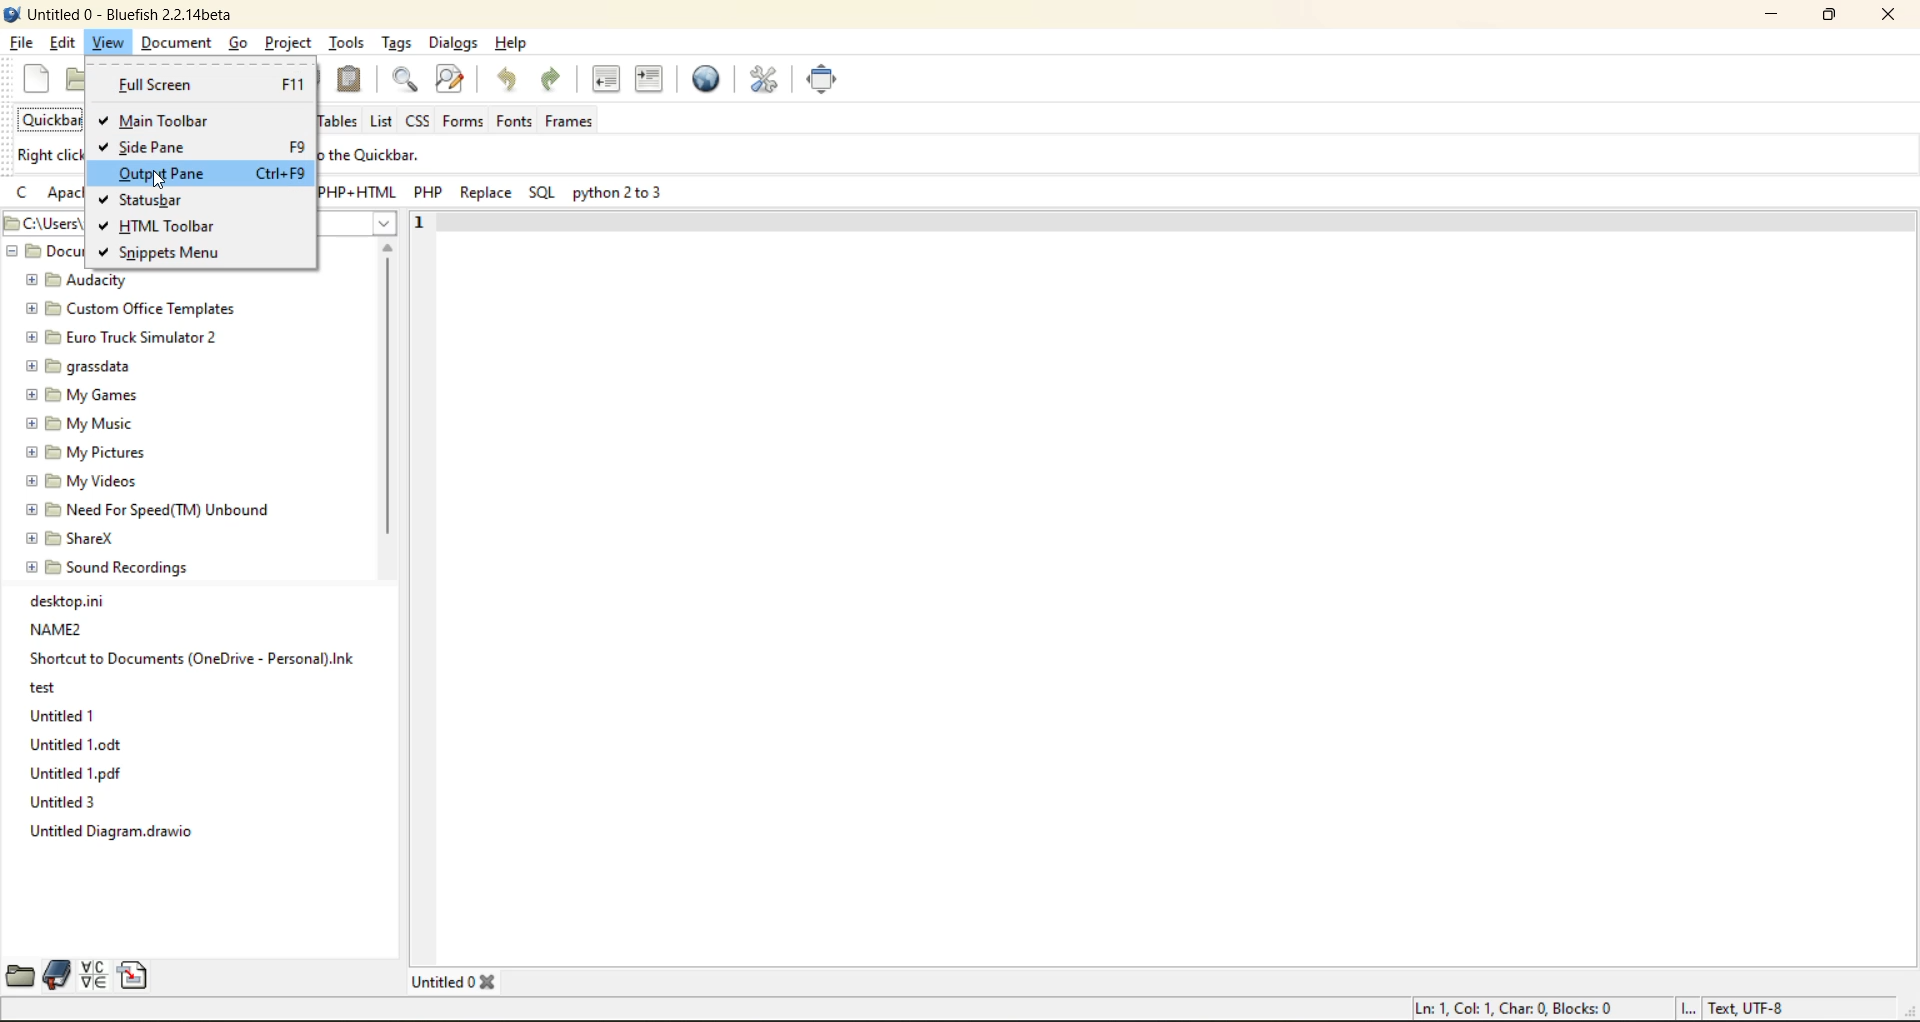 This screenshot has width=1920, height=1022. I want to click on file name and app name, so click(125, 14).